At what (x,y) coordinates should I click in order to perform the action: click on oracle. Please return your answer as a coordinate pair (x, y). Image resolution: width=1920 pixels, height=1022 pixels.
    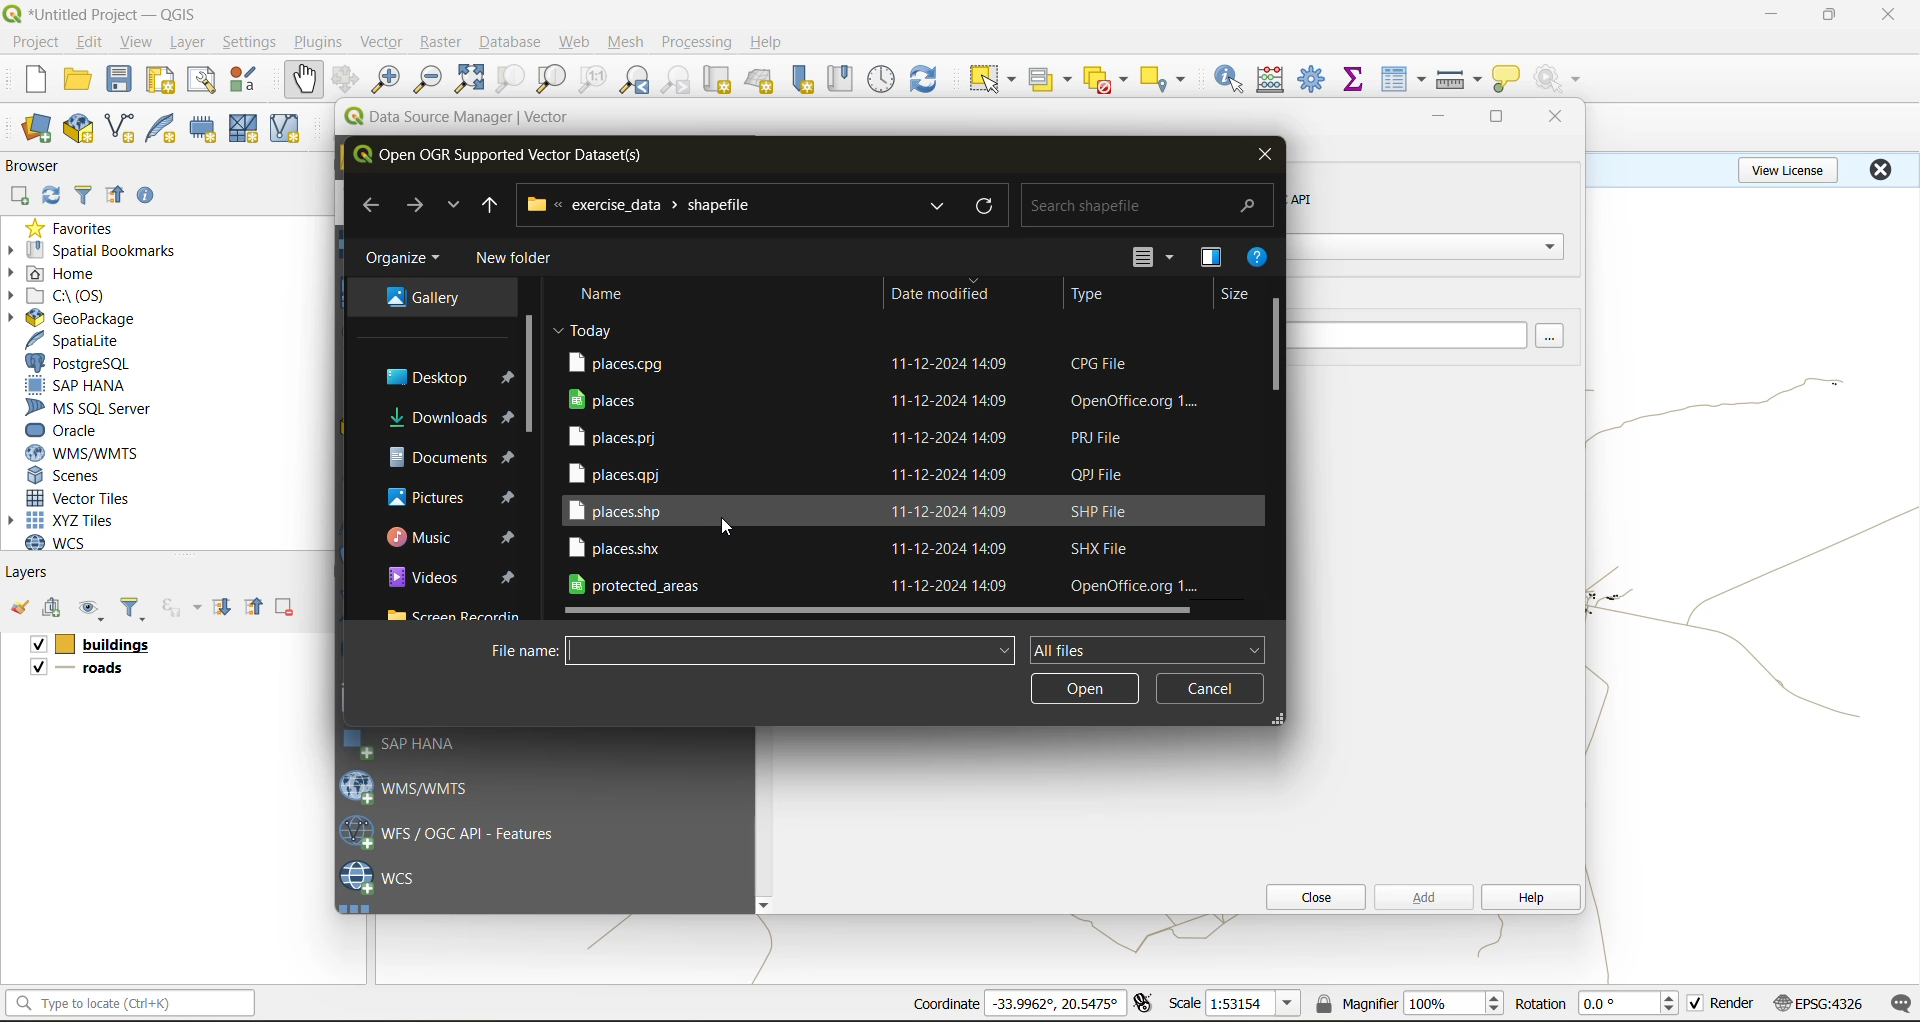
    Looking at the image, I should click on (70, 431).